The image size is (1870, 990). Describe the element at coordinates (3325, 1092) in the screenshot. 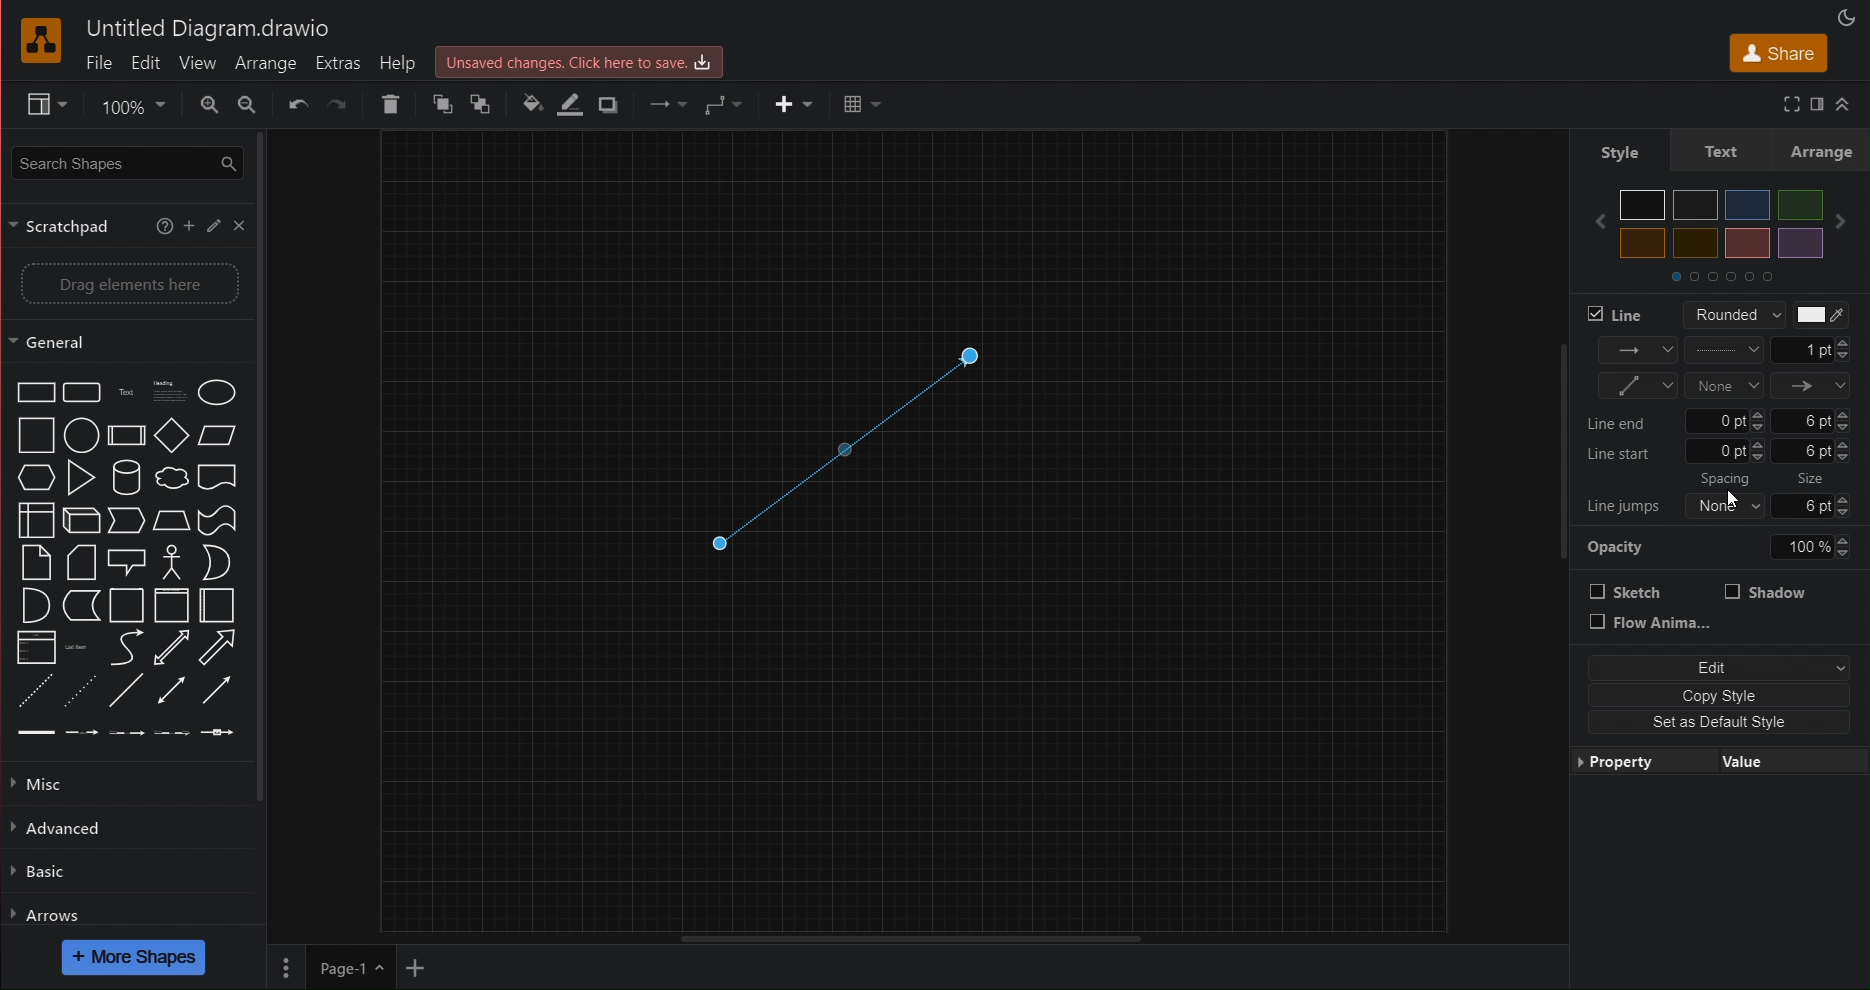

I see `Opacity` at that location.